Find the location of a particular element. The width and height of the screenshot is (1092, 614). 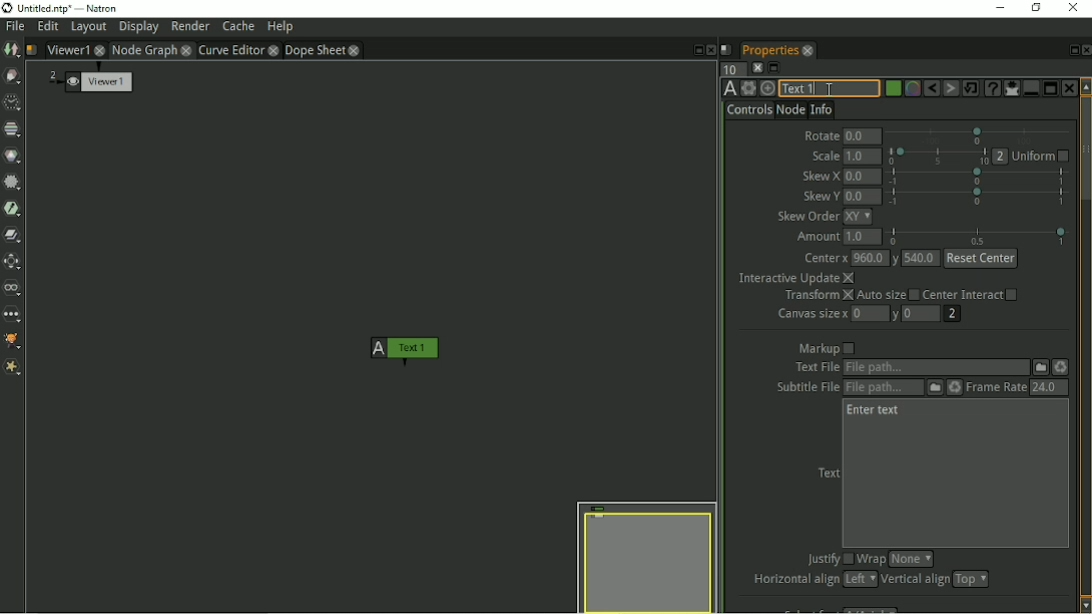

Text 1 is located at coordinates (831, 88).